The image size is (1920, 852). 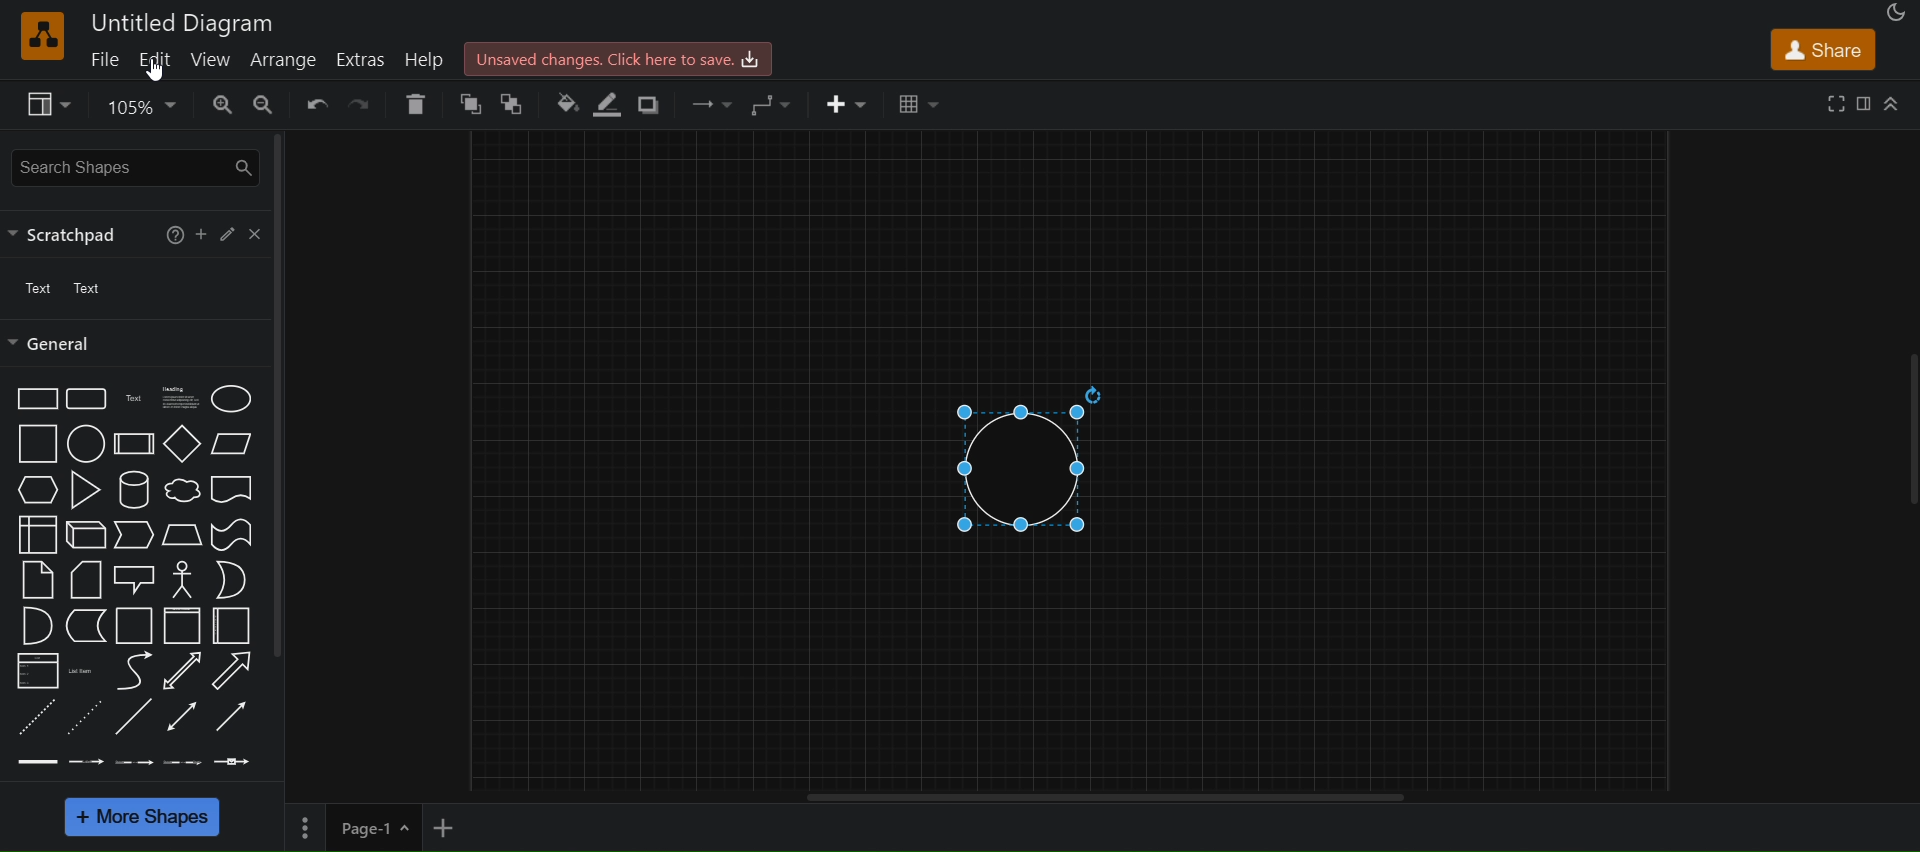 I want to click on zoom in , so click(x=224, y=103).